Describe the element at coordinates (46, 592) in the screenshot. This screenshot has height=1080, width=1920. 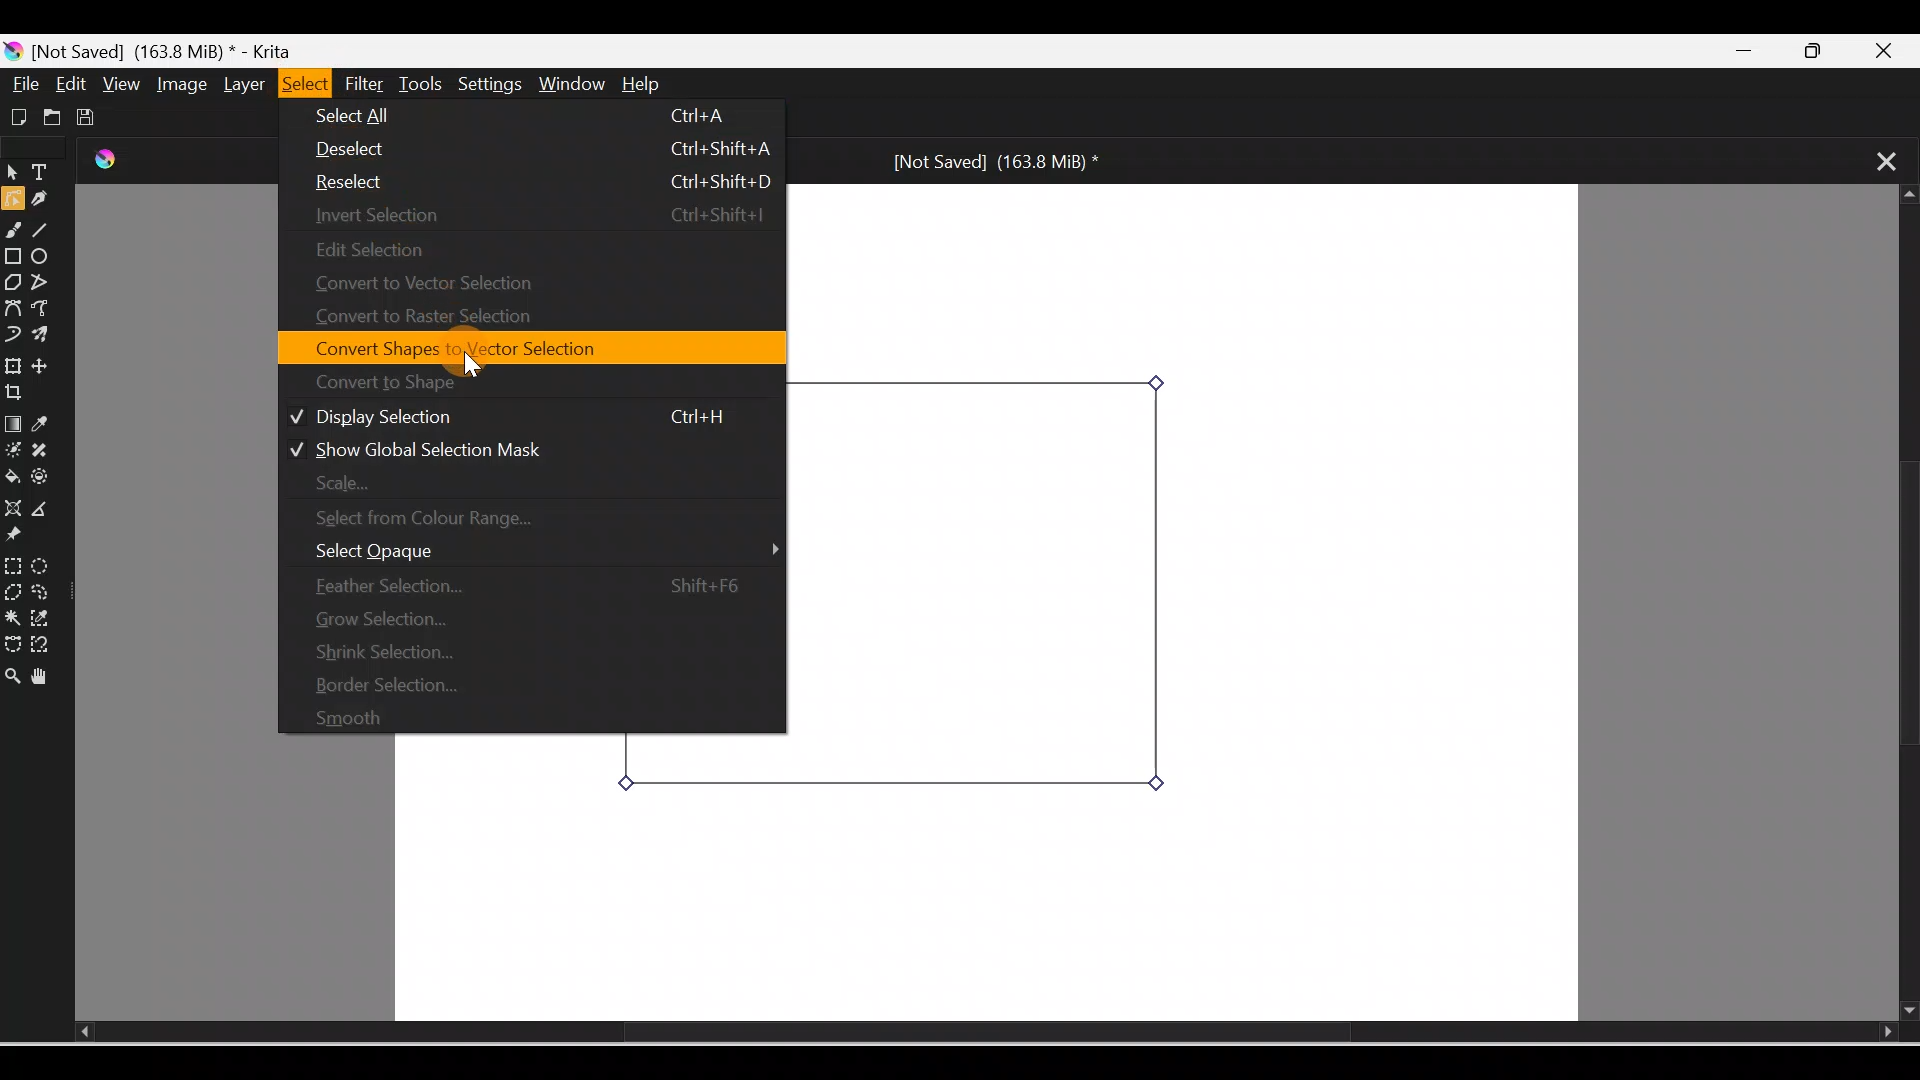
I see `Freehand selection tool` at that location.